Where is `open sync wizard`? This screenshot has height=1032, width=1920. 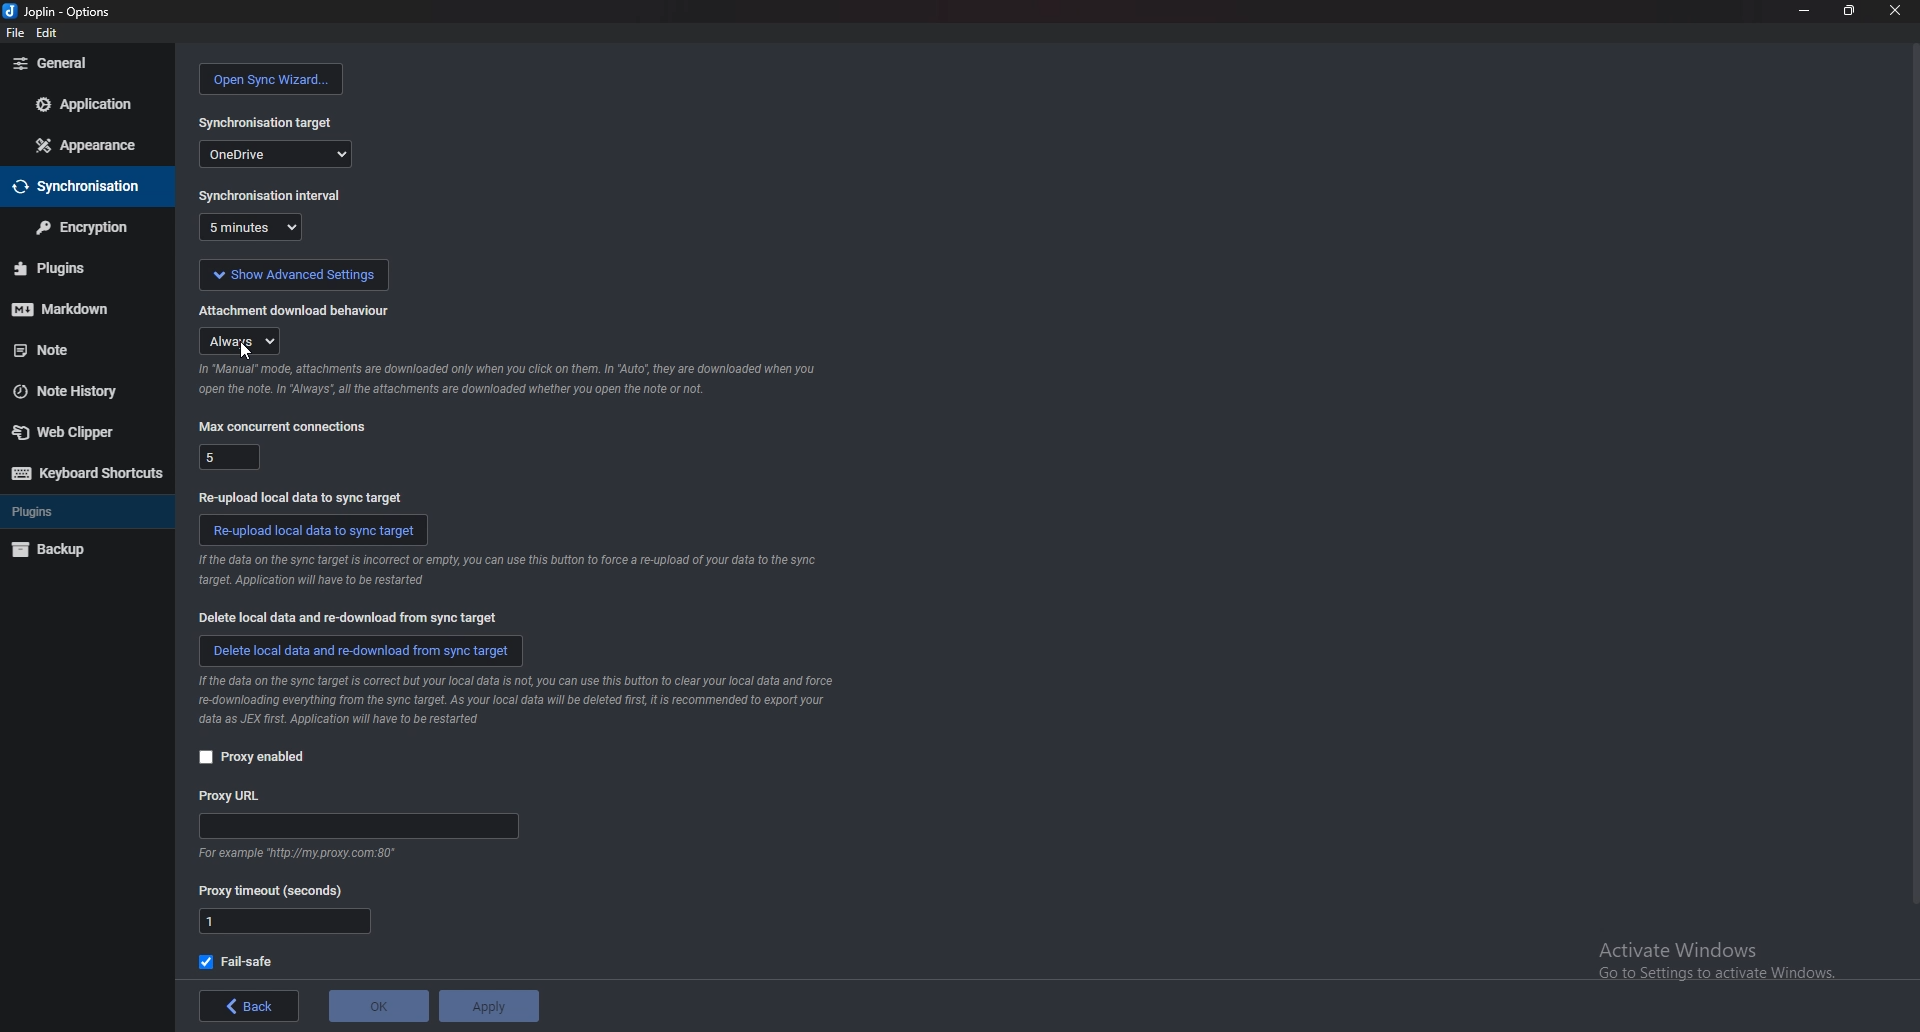
open sync wizard is located at coordinates (272, 79).